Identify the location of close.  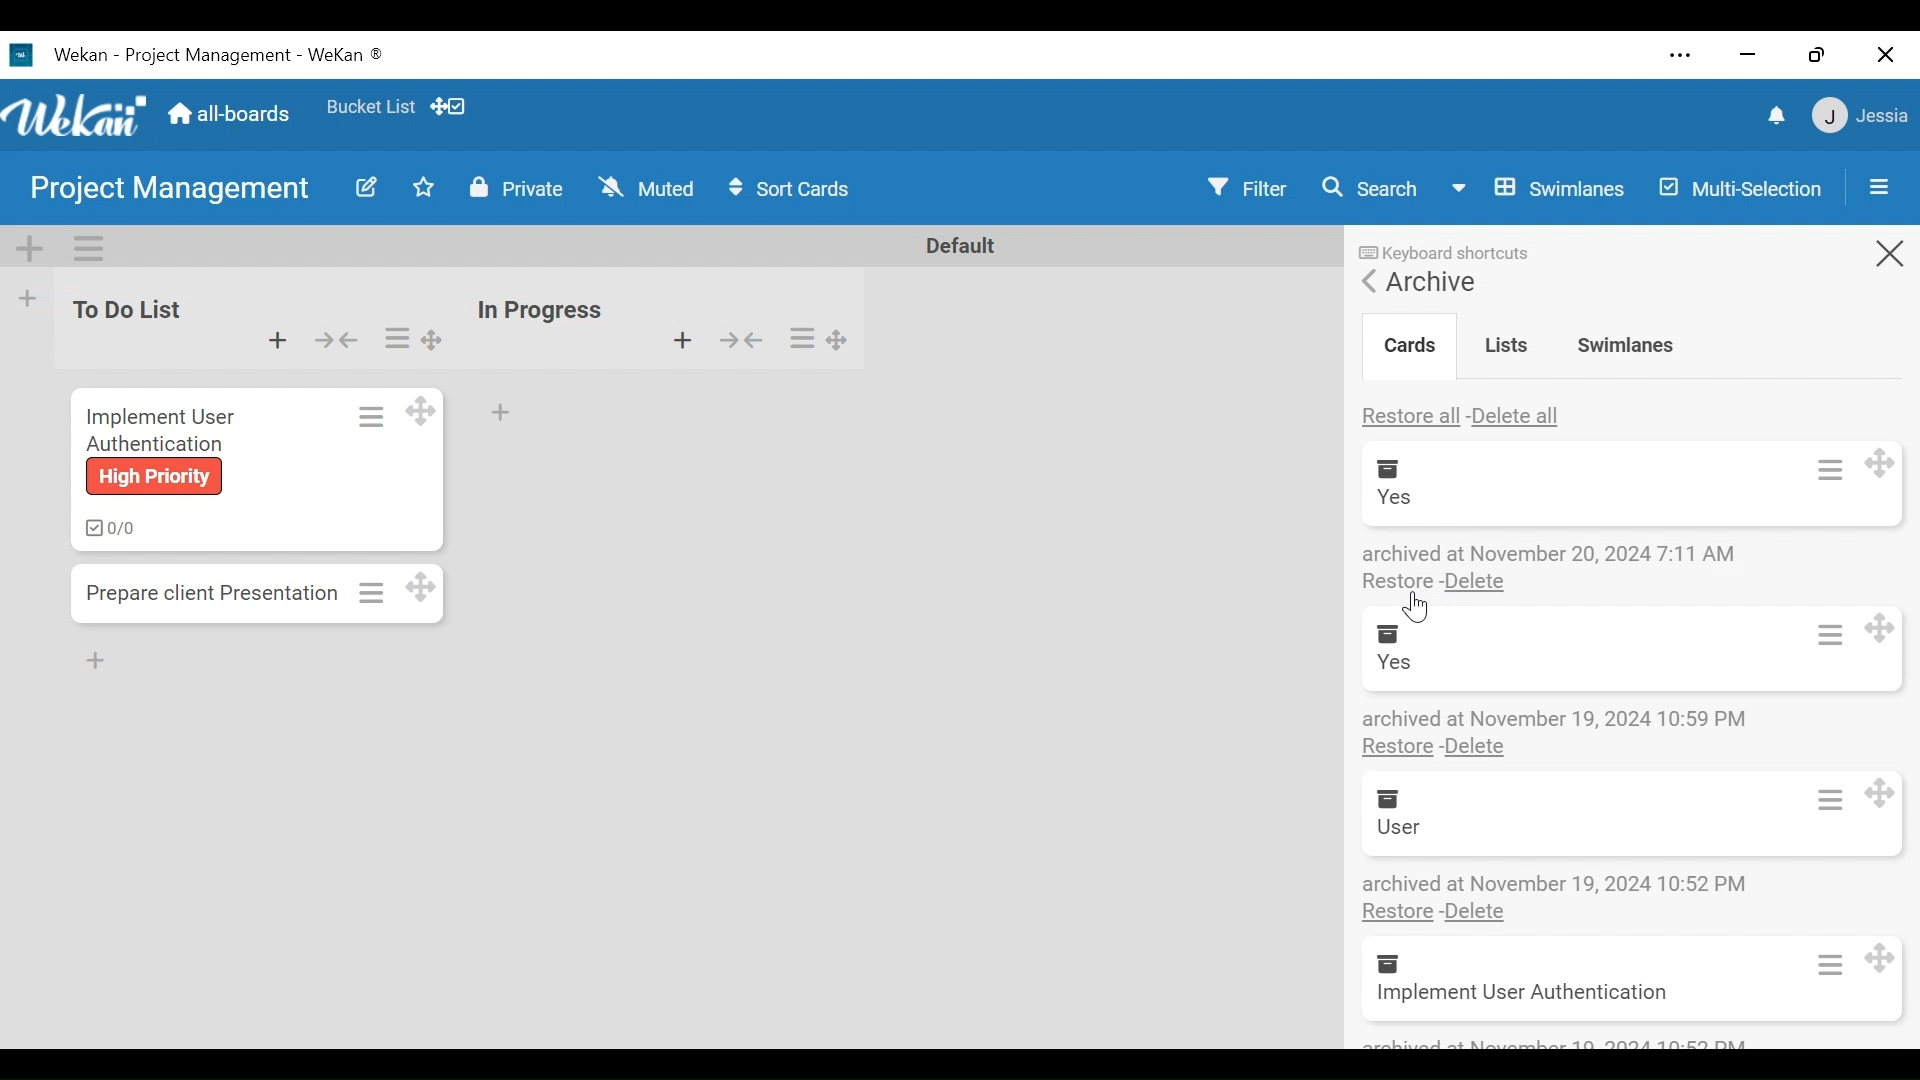
(1878, 257).